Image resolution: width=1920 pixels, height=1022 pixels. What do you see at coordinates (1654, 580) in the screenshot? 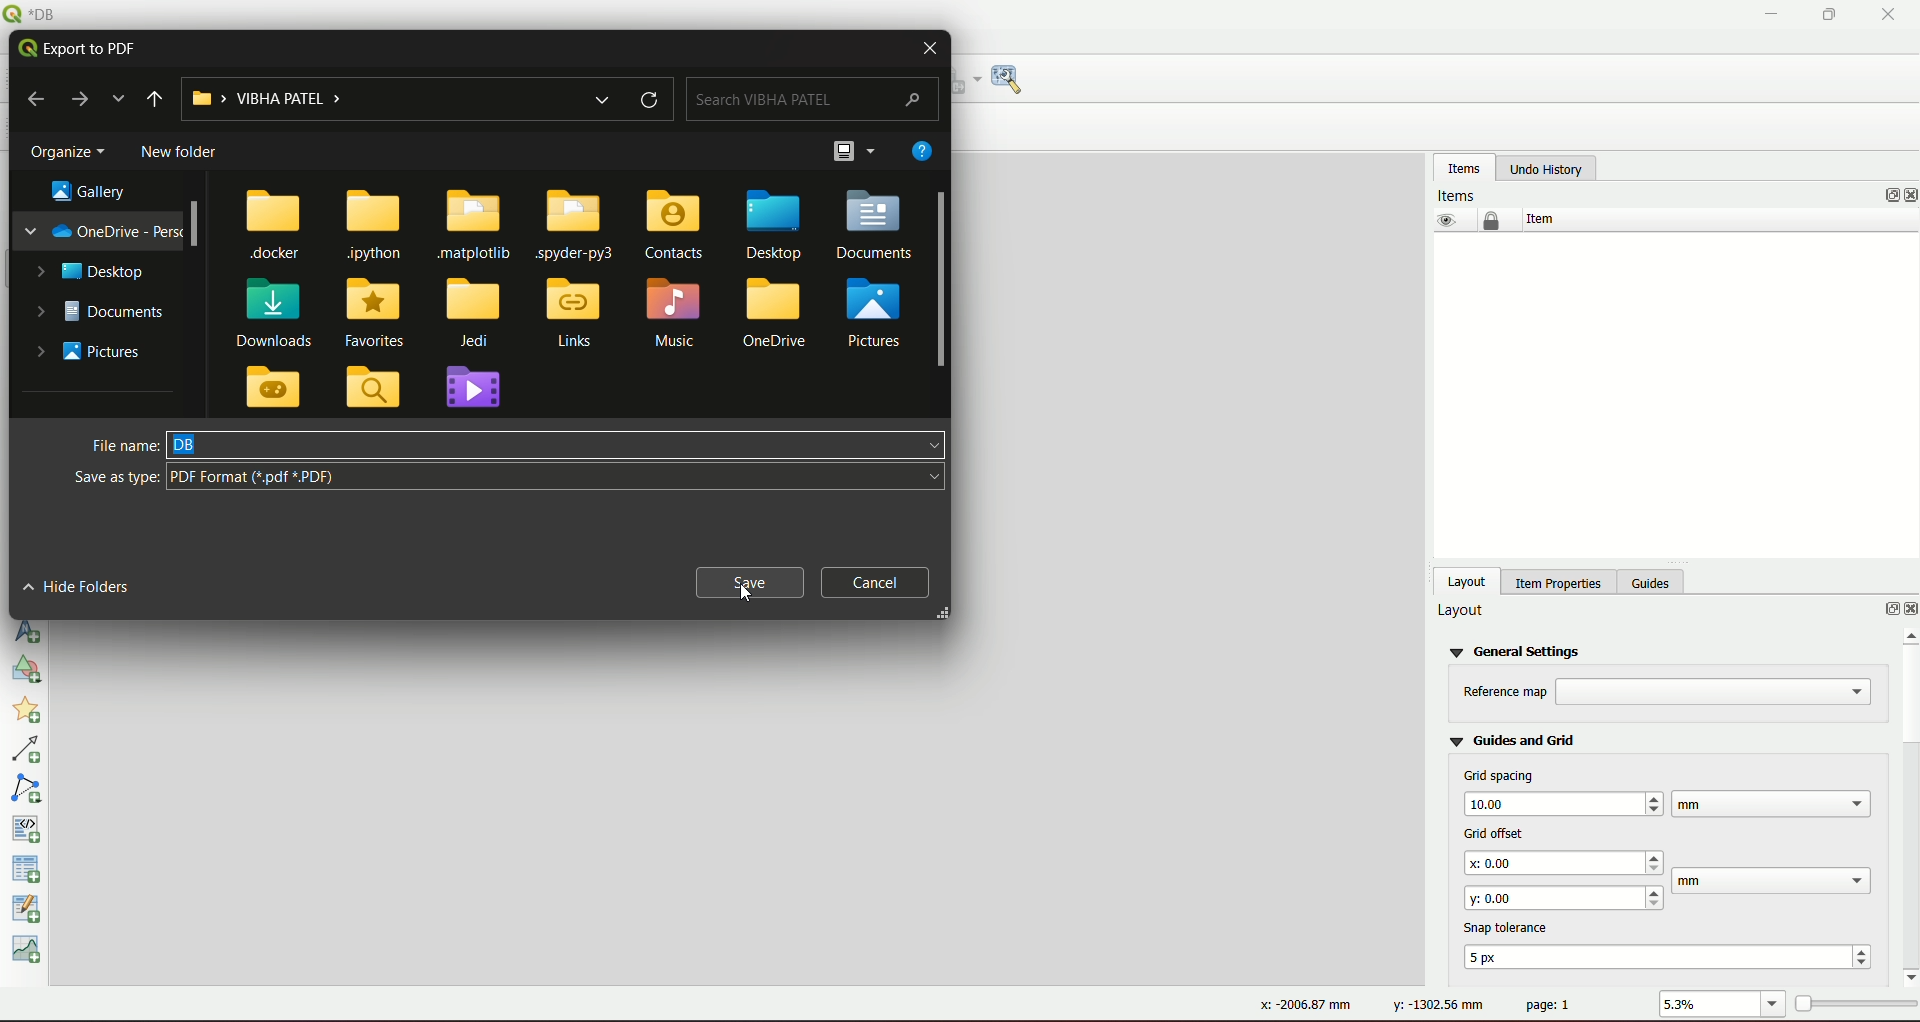
I see `guides` at bounding box center [1654, 580].